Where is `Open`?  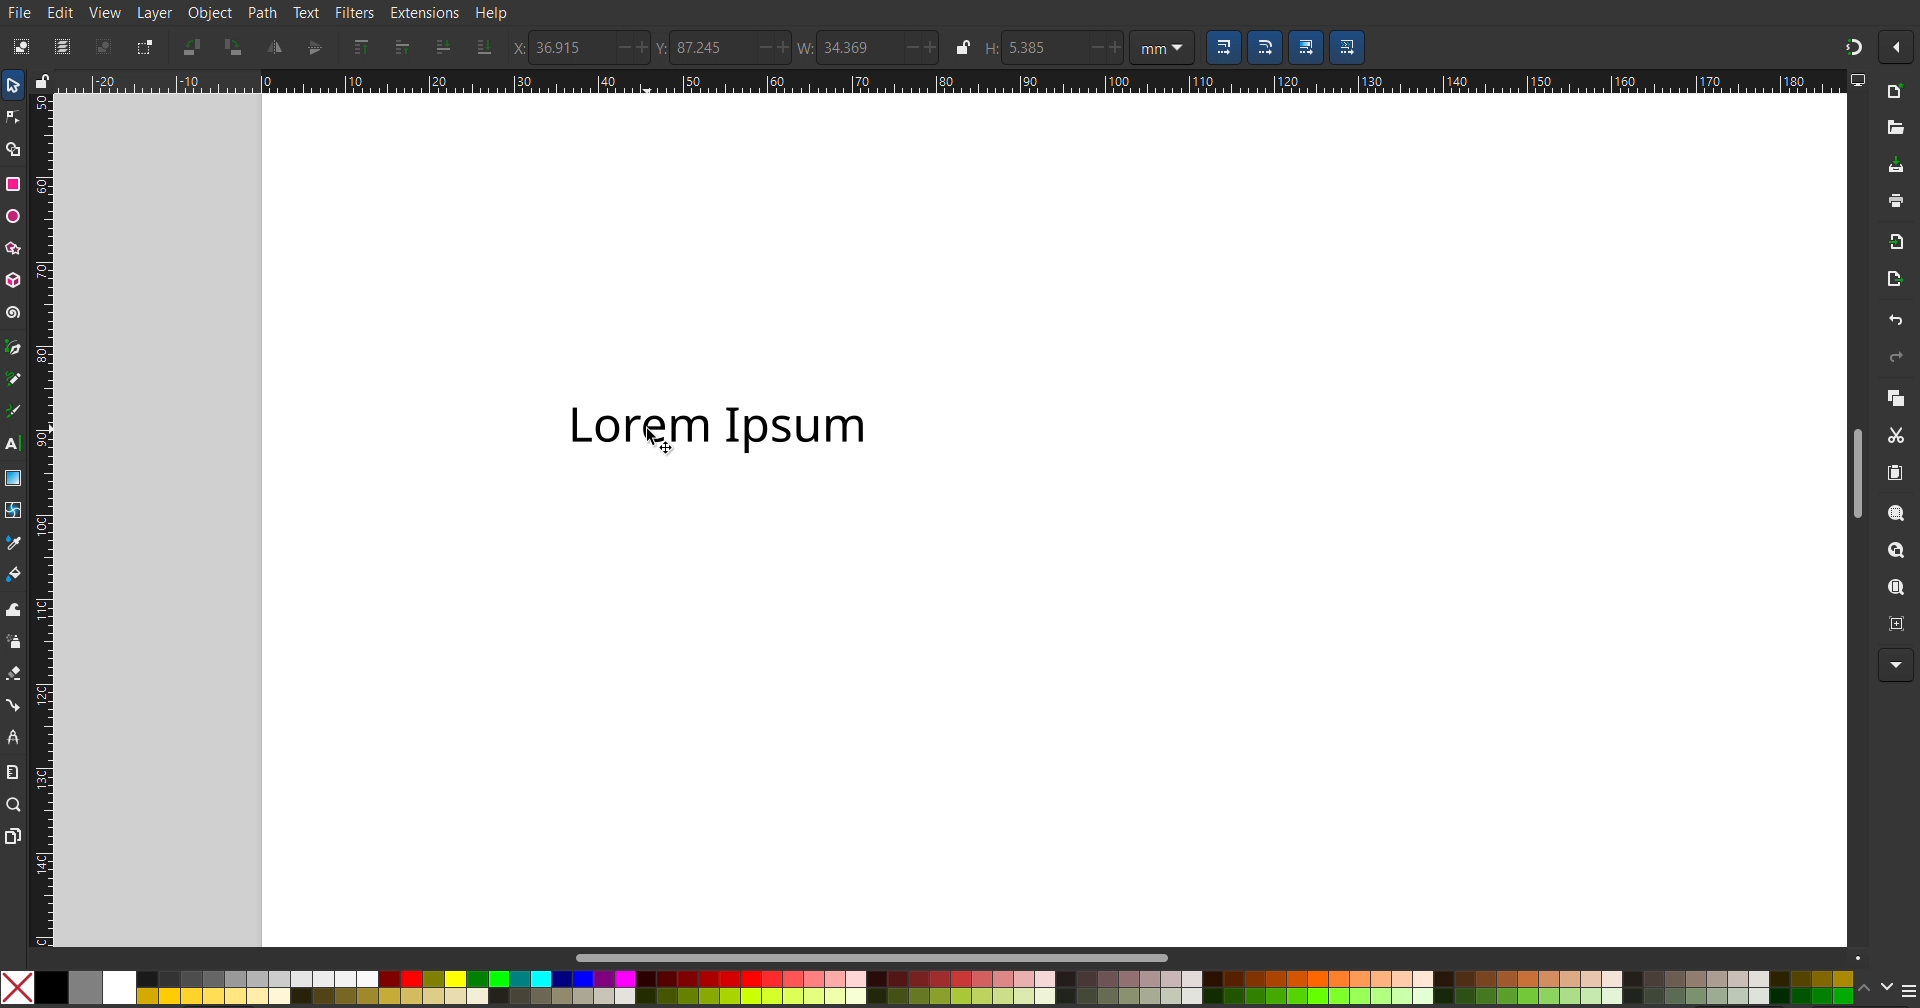 Open is located at coordinates (1896, 127).